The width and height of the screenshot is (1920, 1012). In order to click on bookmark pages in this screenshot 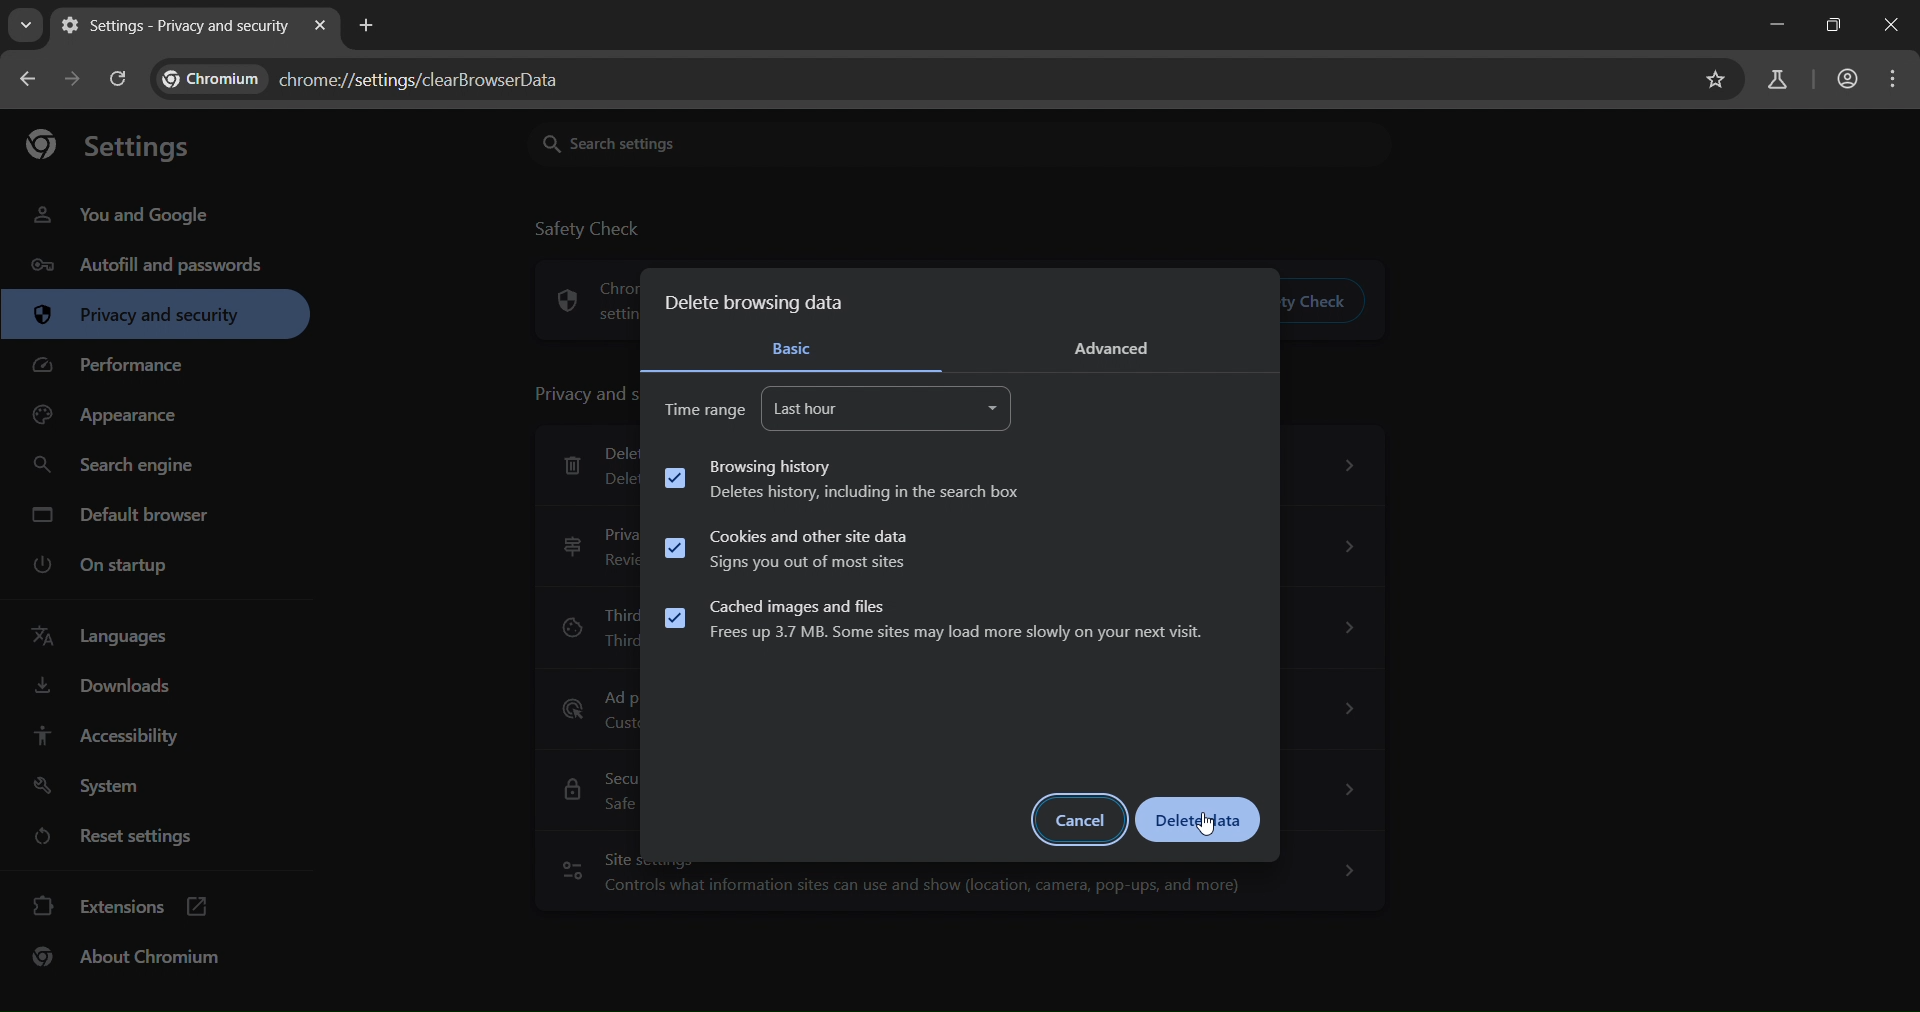, I will do `click(1714, 82)`.